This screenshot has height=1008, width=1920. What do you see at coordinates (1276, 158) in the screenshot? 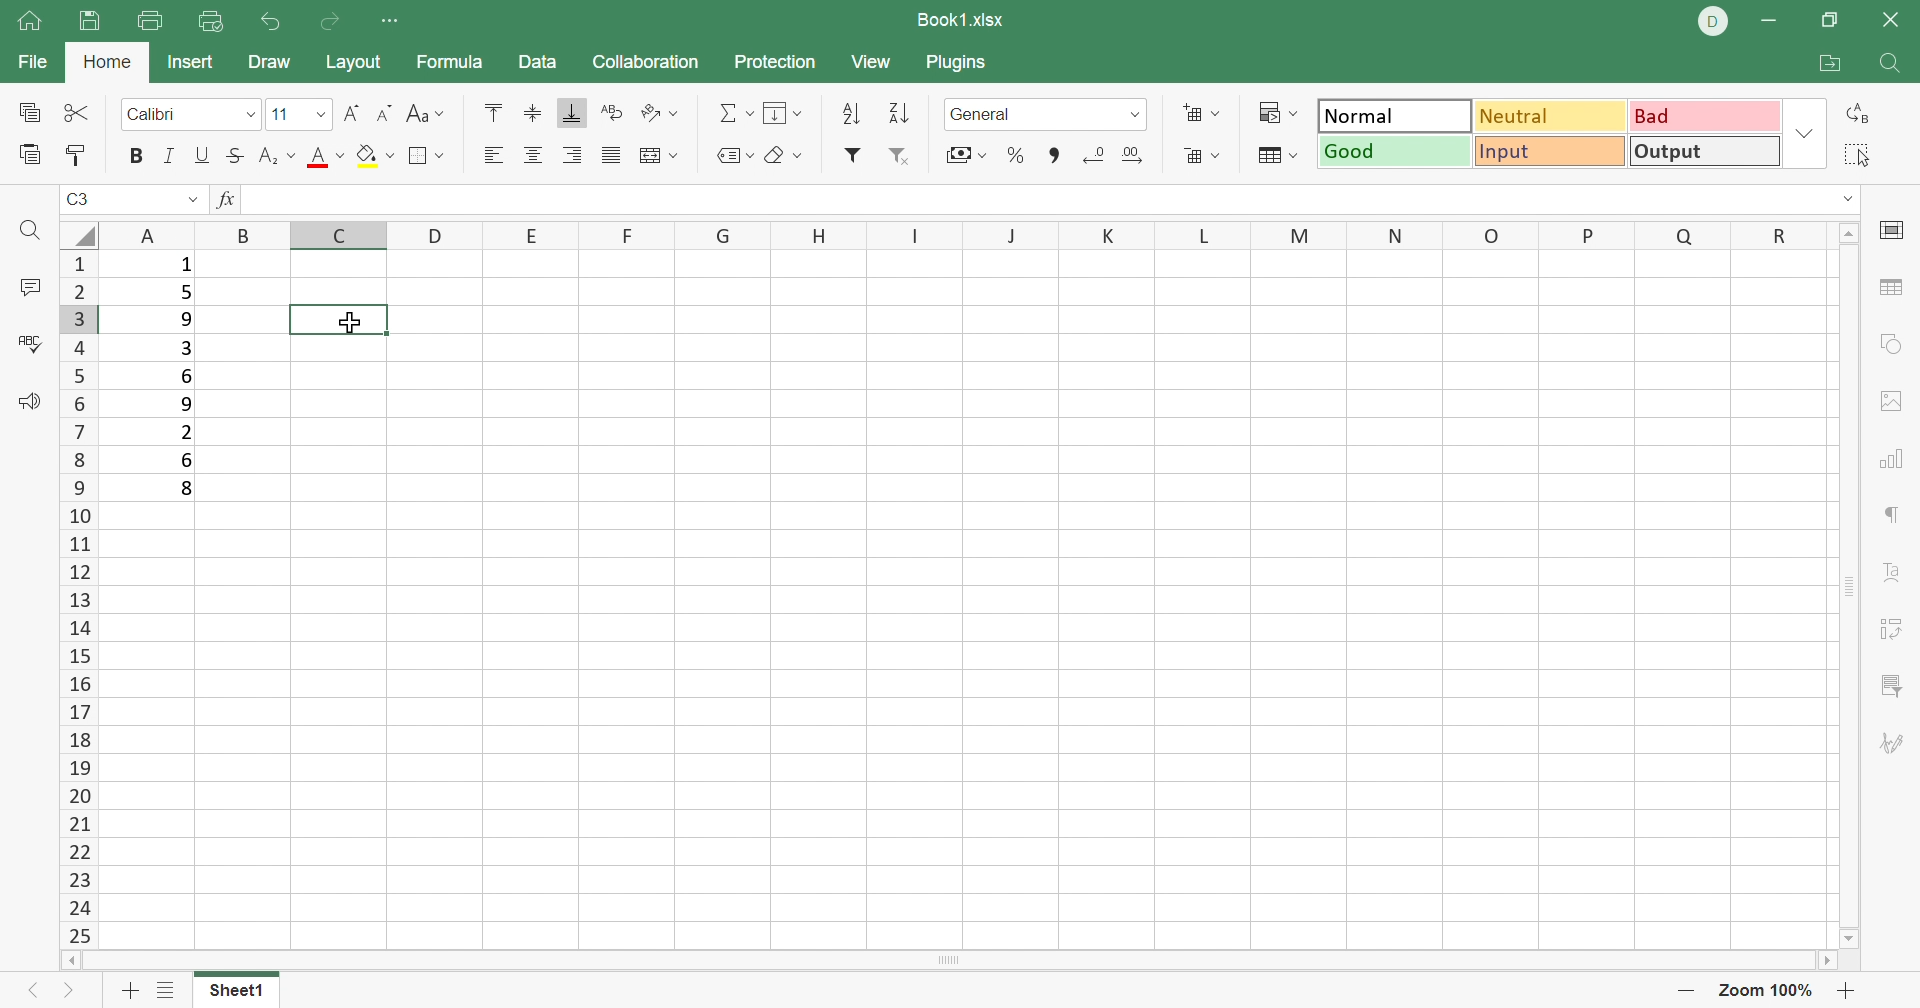
I see `Format table as template` at bounding box center [1276, 158].